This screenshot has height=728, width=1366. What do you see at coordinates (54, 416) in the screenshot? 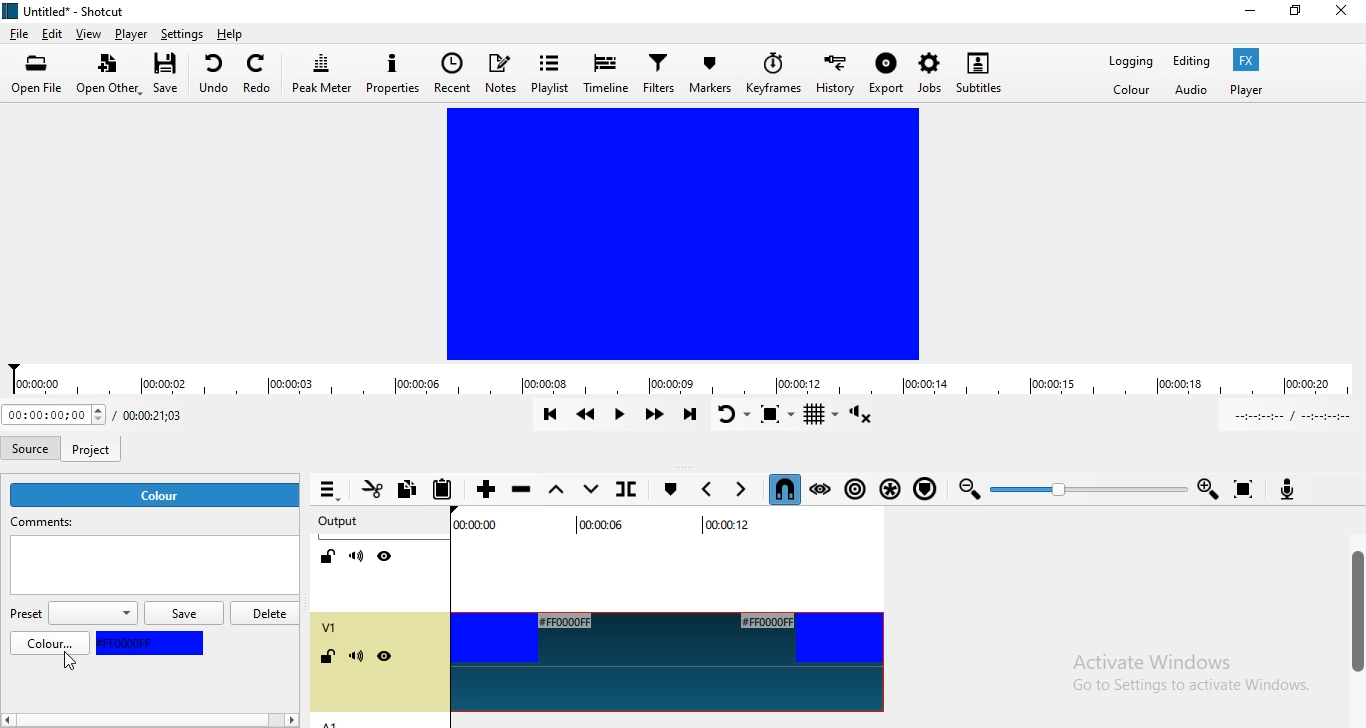
I see `Current position` at bounding box center [54, 416].